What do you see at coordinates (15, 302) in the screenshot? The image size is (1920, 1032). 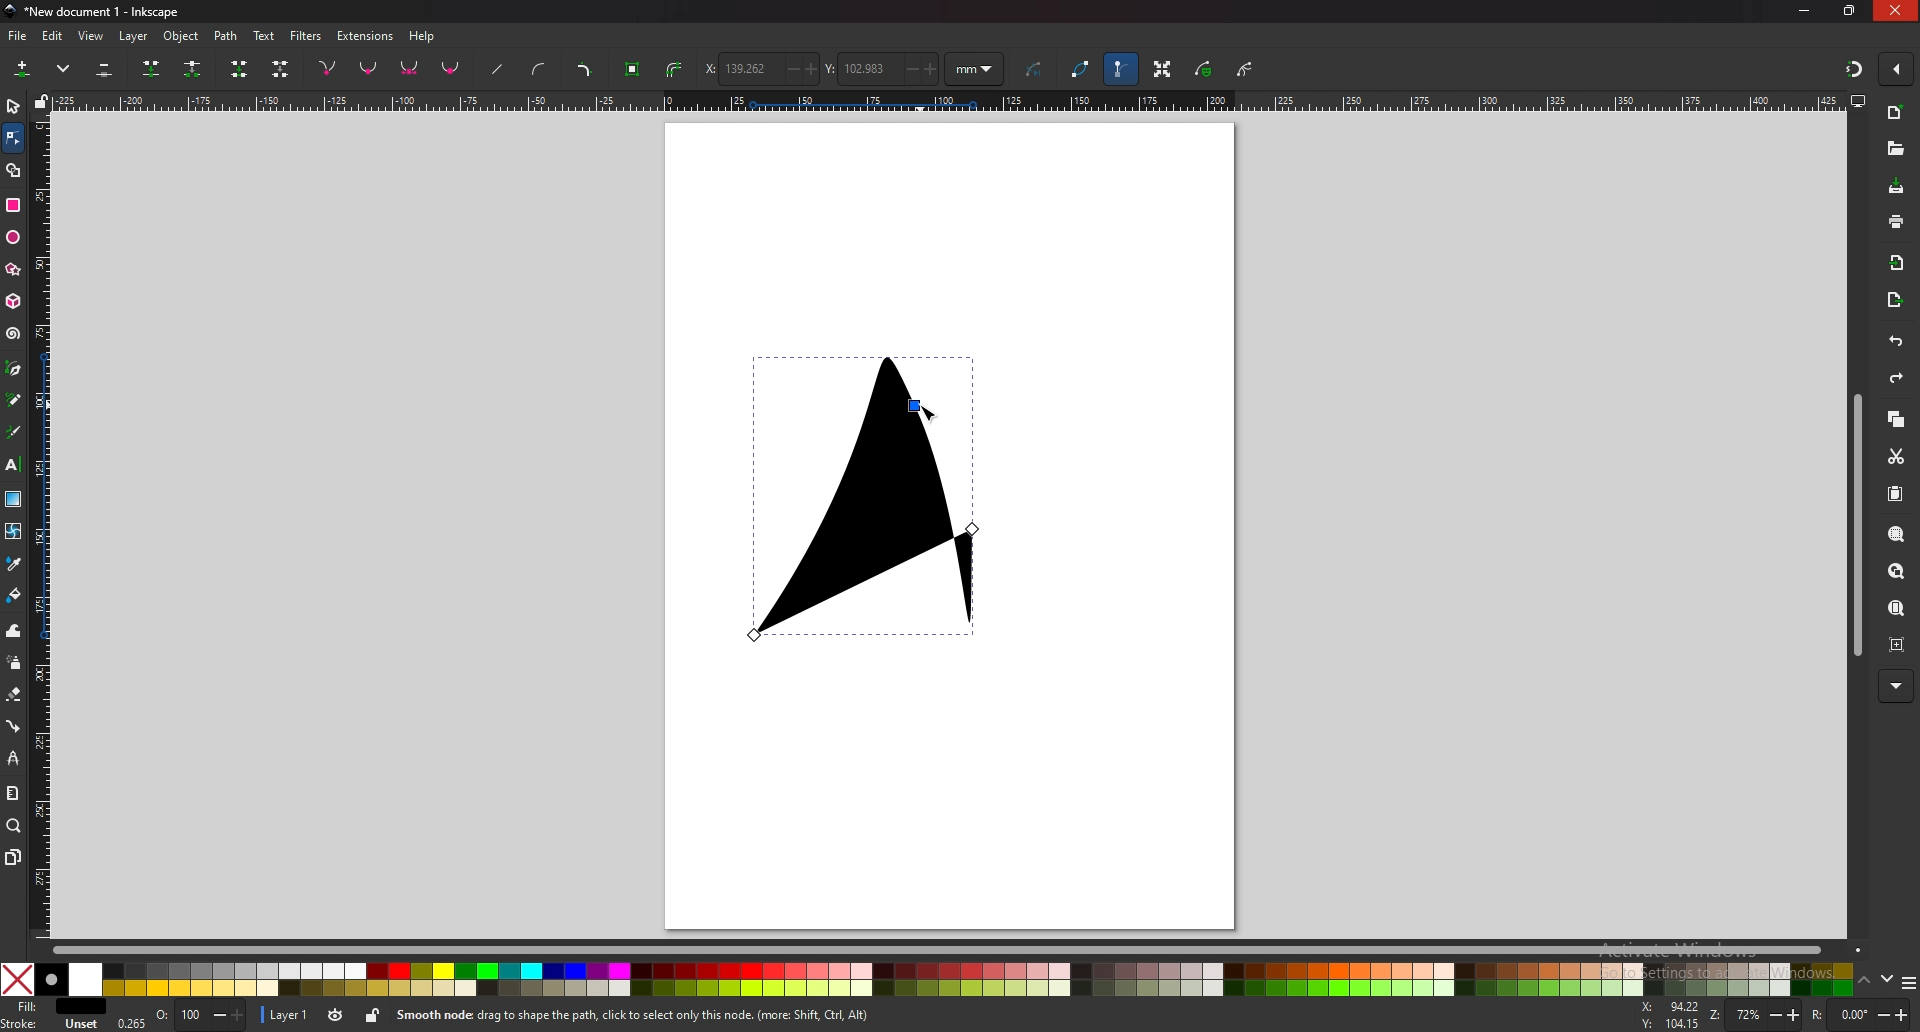 I see `3d box` at bounding box center [15, 302].